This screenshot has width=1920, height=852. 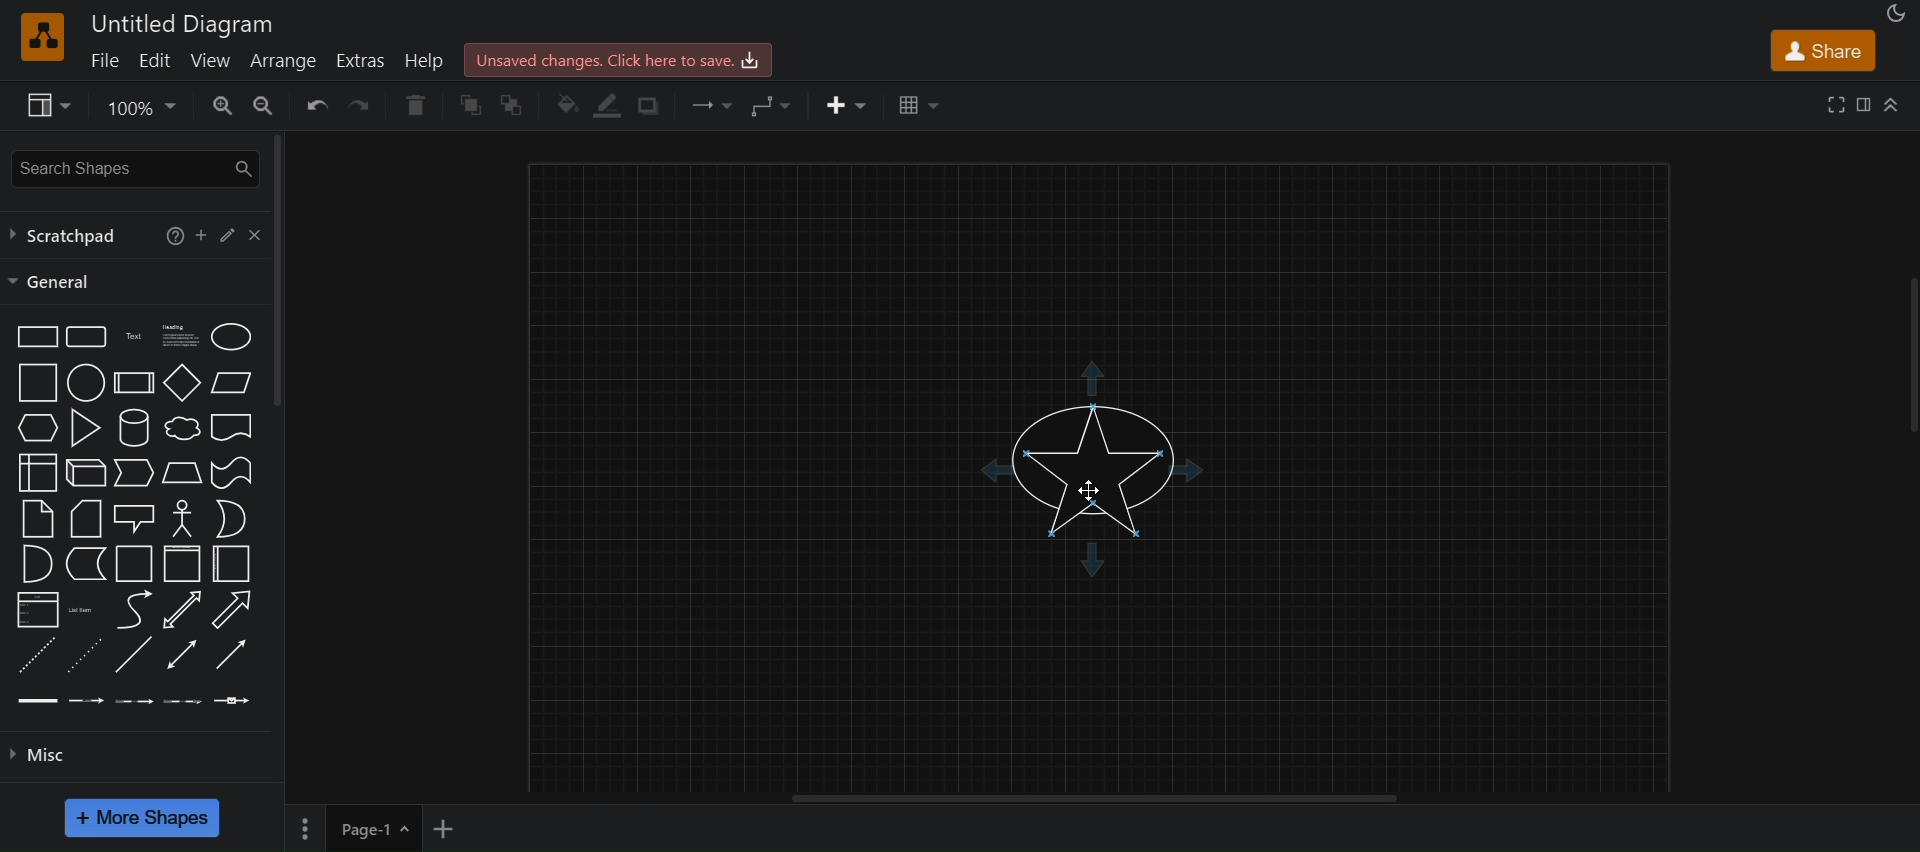 I want to click on ellipse, so click(x=231, y=335).